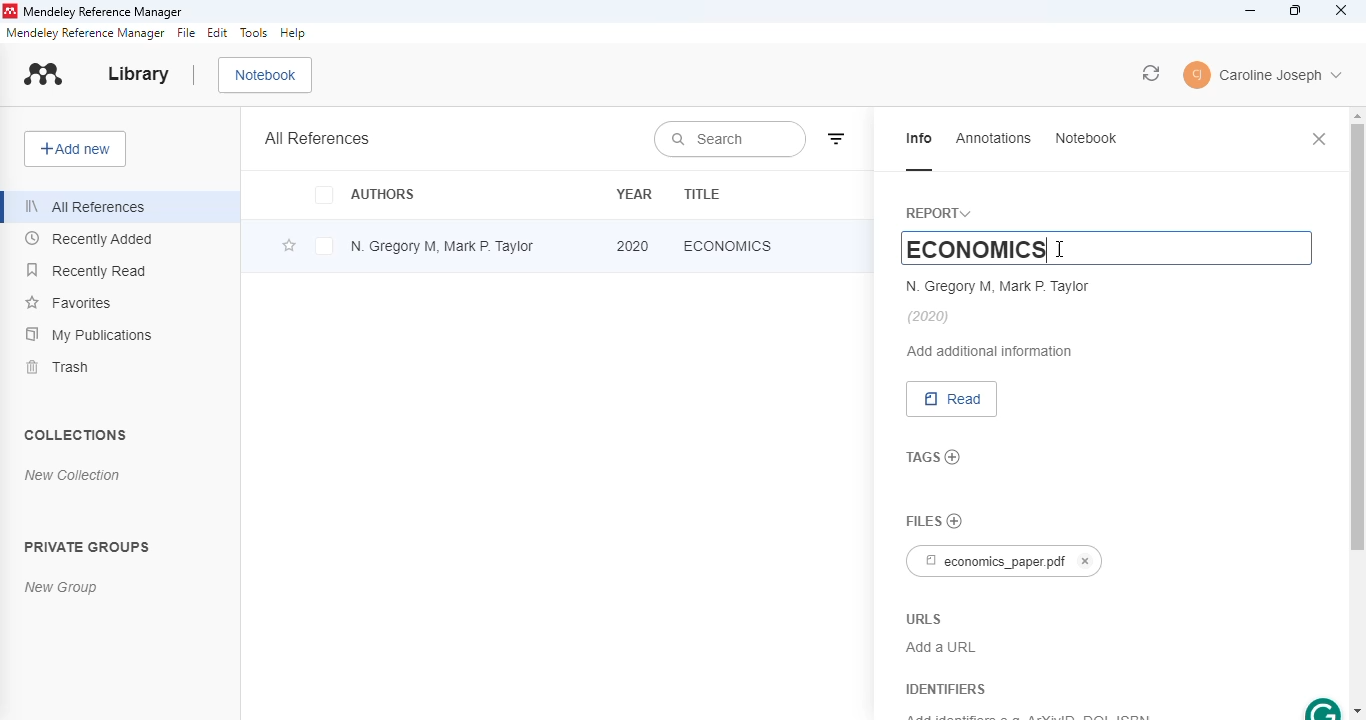 The width and height of the screenshot is (1366, 720). I want to click on mendeley reference manager, so click(84, 33).